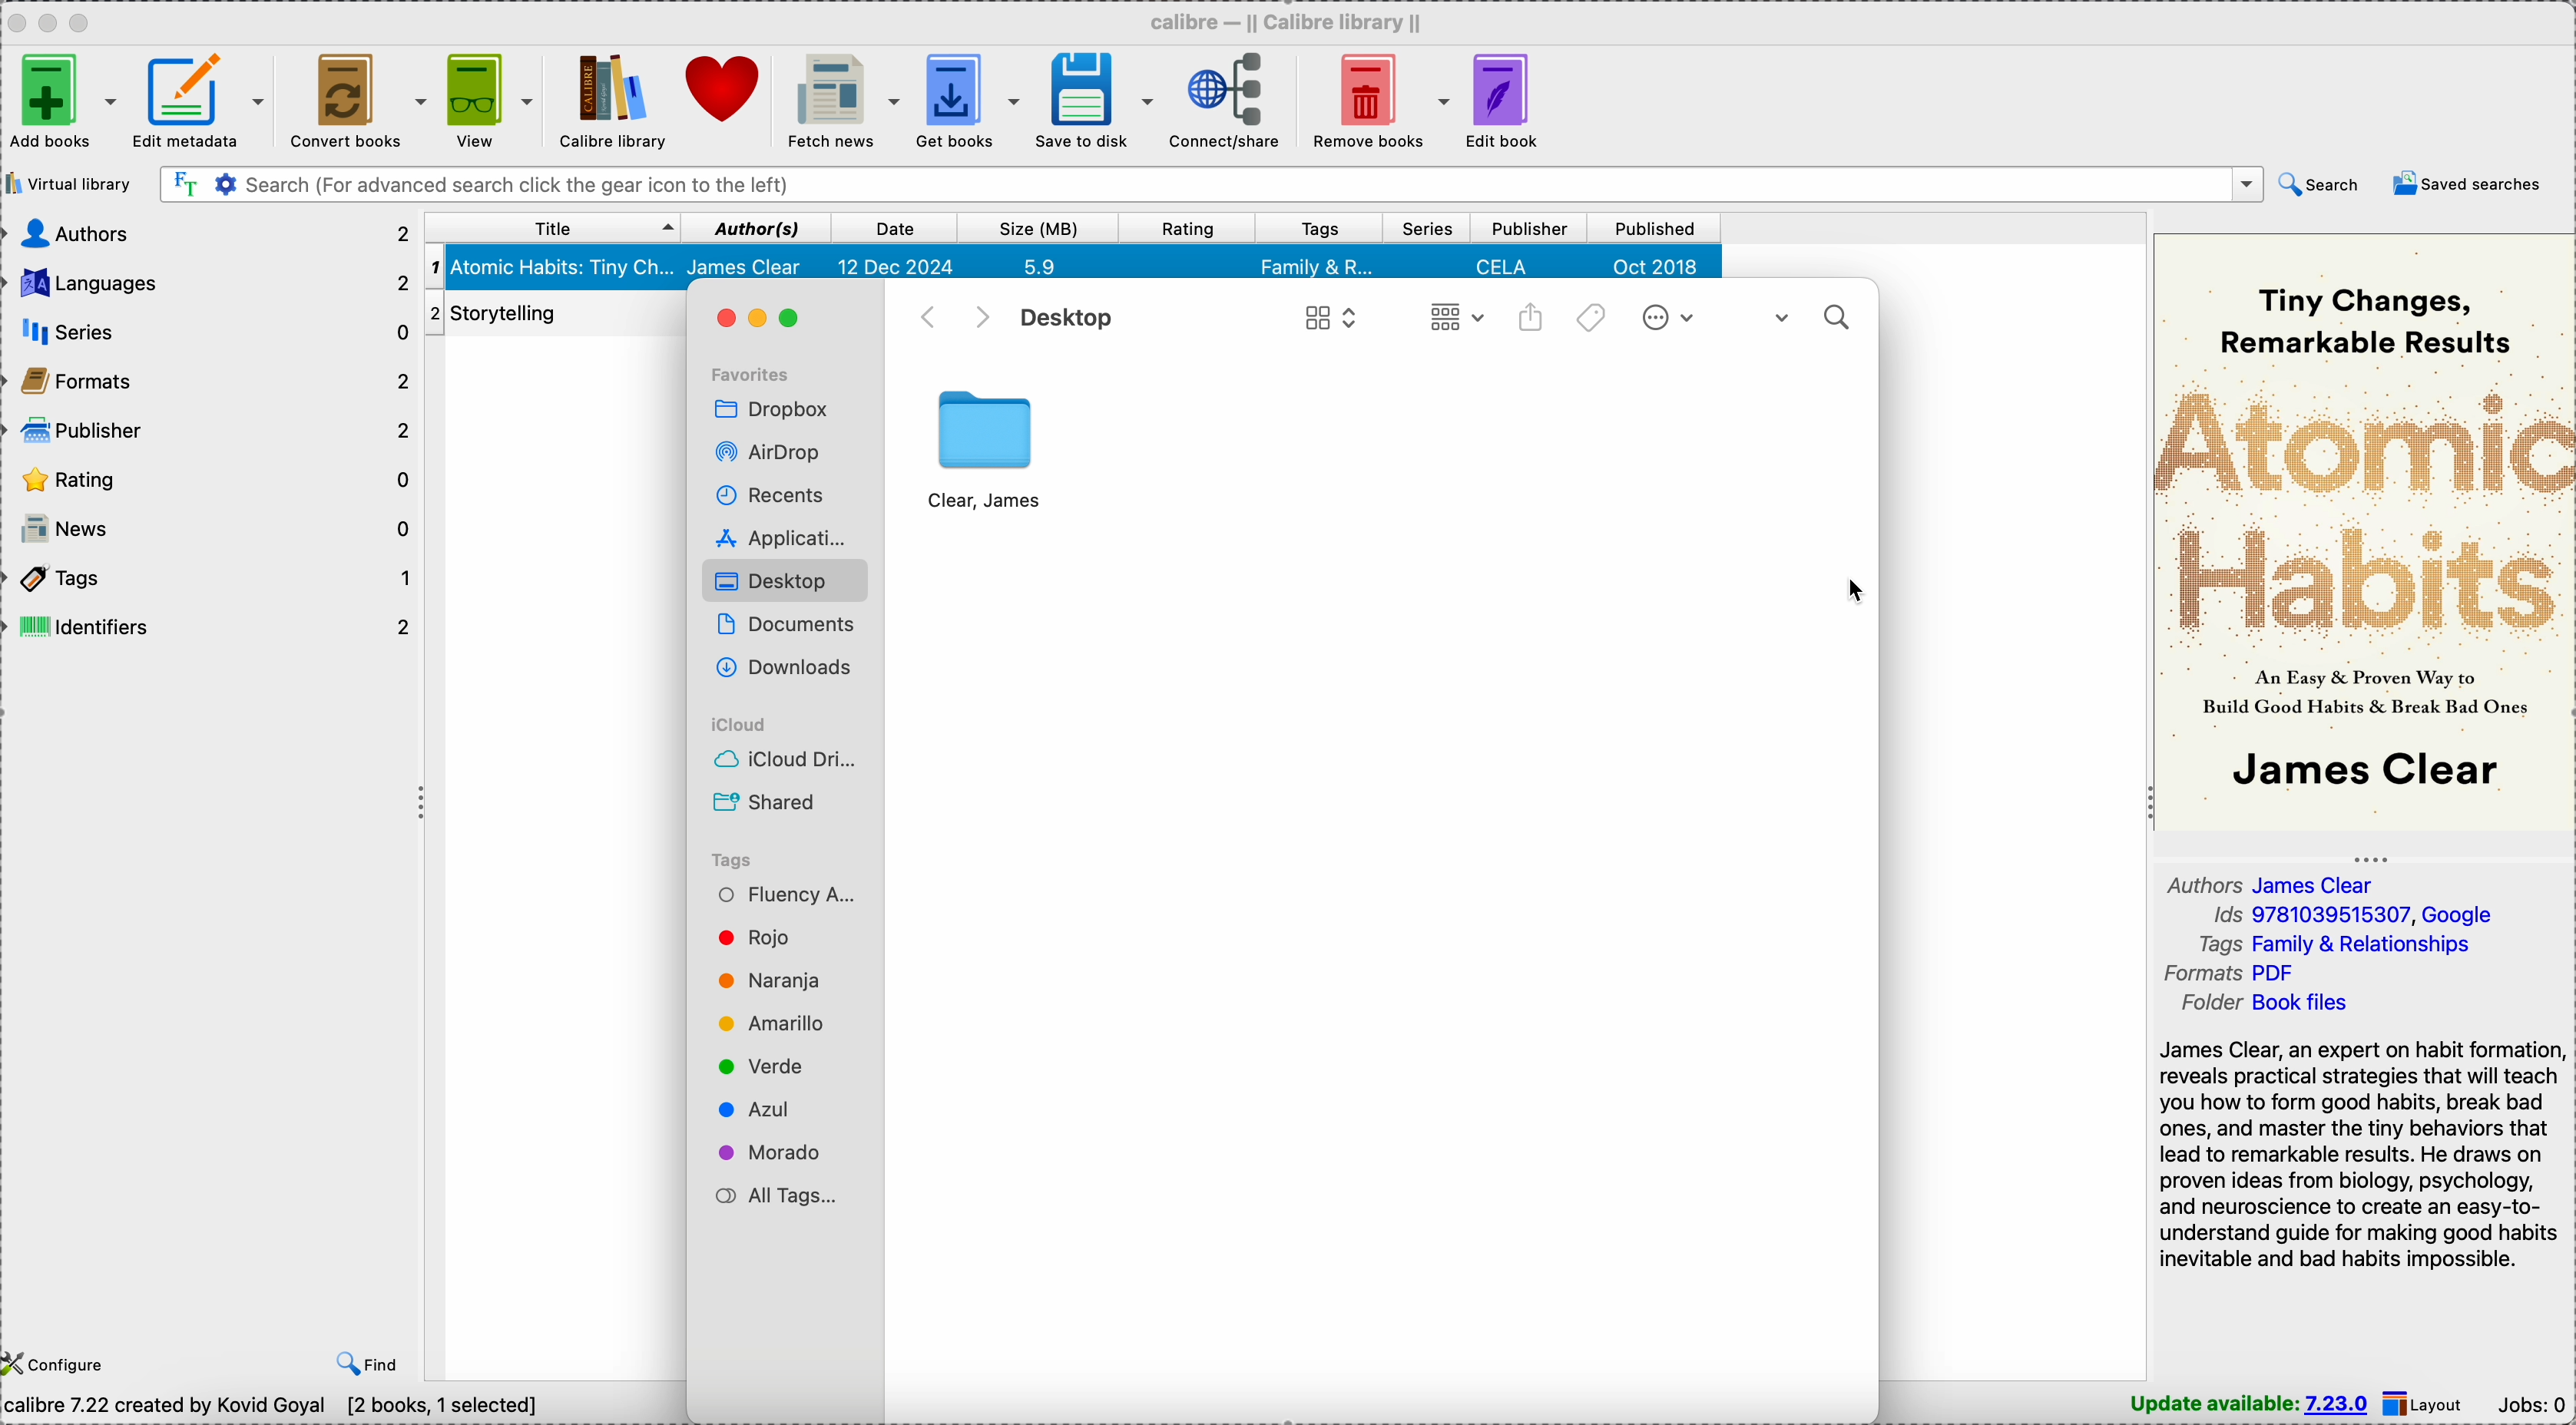  Describe the element at coordinates (773, 454) in the screenshot. I see `AirDrop` at that location.